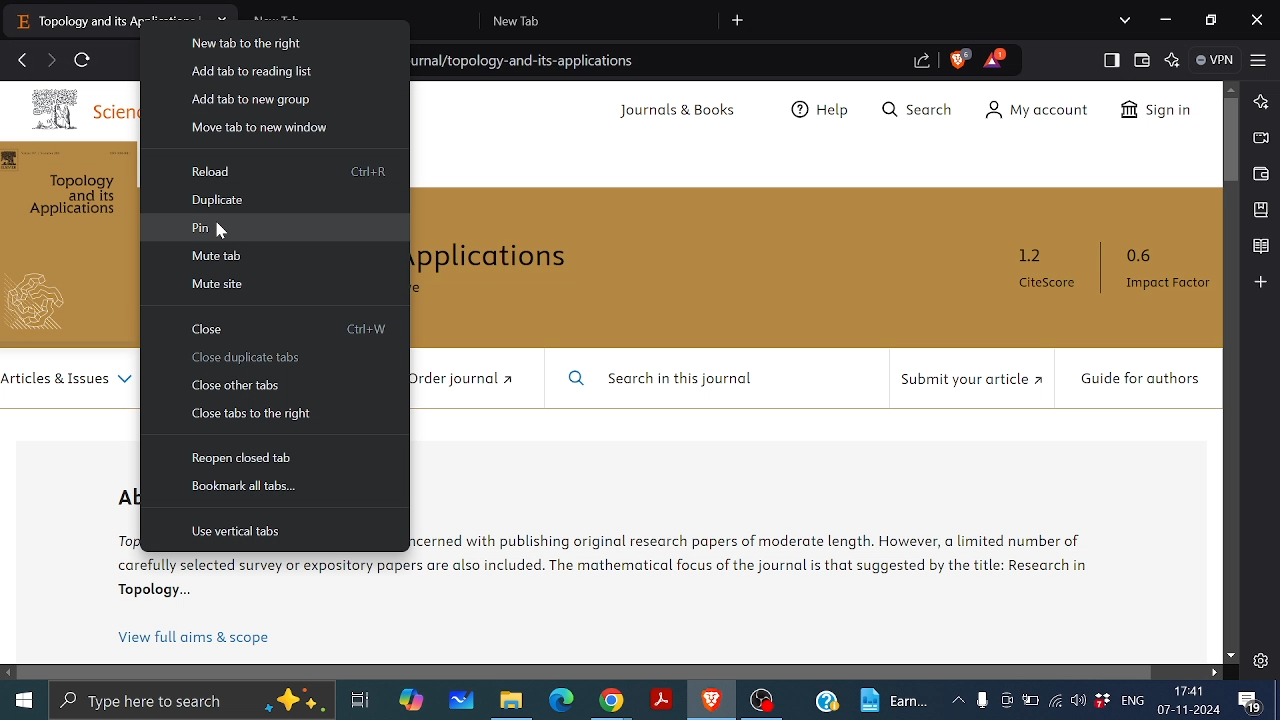 The image size is (1280, 720). Describe the element at coordinates (56, 112) in the screenshot. I see `logo` at that location.